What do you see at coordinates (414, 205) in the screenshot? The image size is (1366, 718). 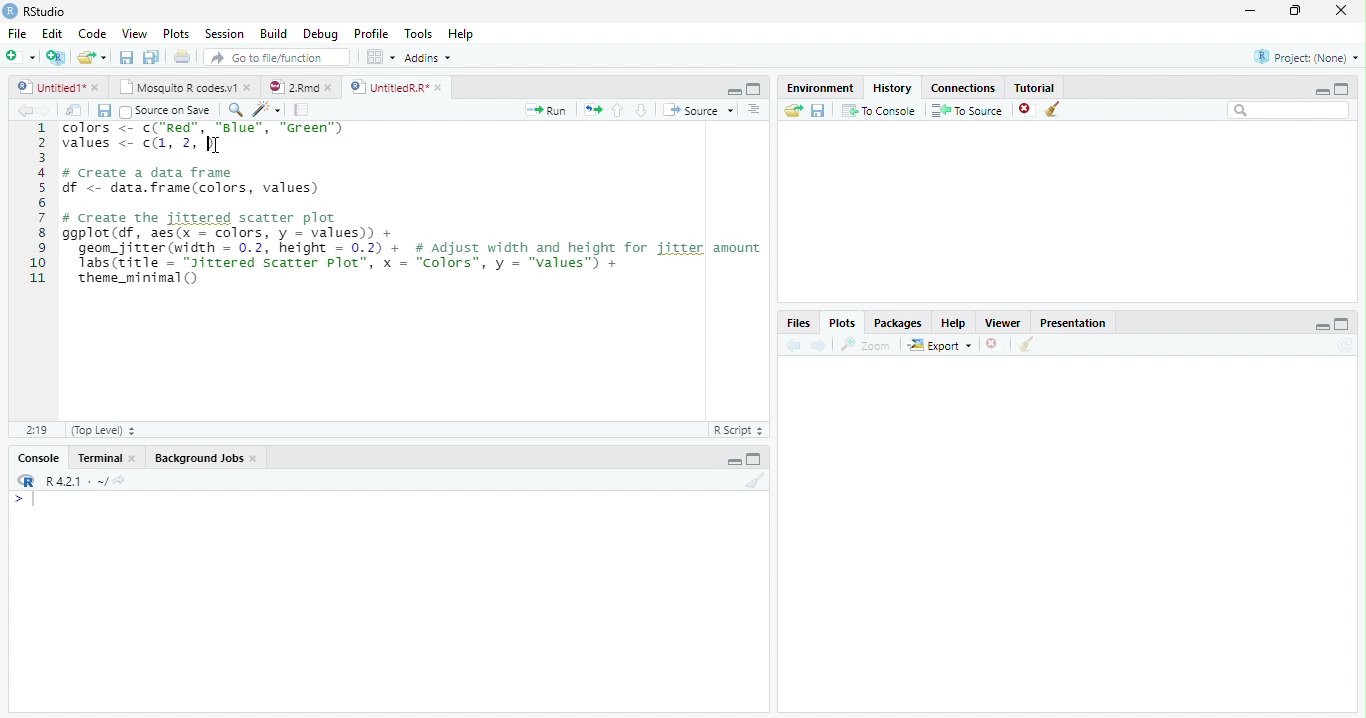 I see `COCara f= CCR WW, CERES

values <- c(1, 2, |]

# create a data frame

df < data. frame(colors, values)

# Create the jittered scatter plot

ggplot(df, aes(x = colors, y = values) +
geon_jitter(width = 0.2, height = 0.2) + # Adjust width and height for jitter amount
Tabs(zitle = “Jitrered Scatter plot’, x = “Colors”, y = "values™) +
theme_minimal` at bounding box center [414, 205].